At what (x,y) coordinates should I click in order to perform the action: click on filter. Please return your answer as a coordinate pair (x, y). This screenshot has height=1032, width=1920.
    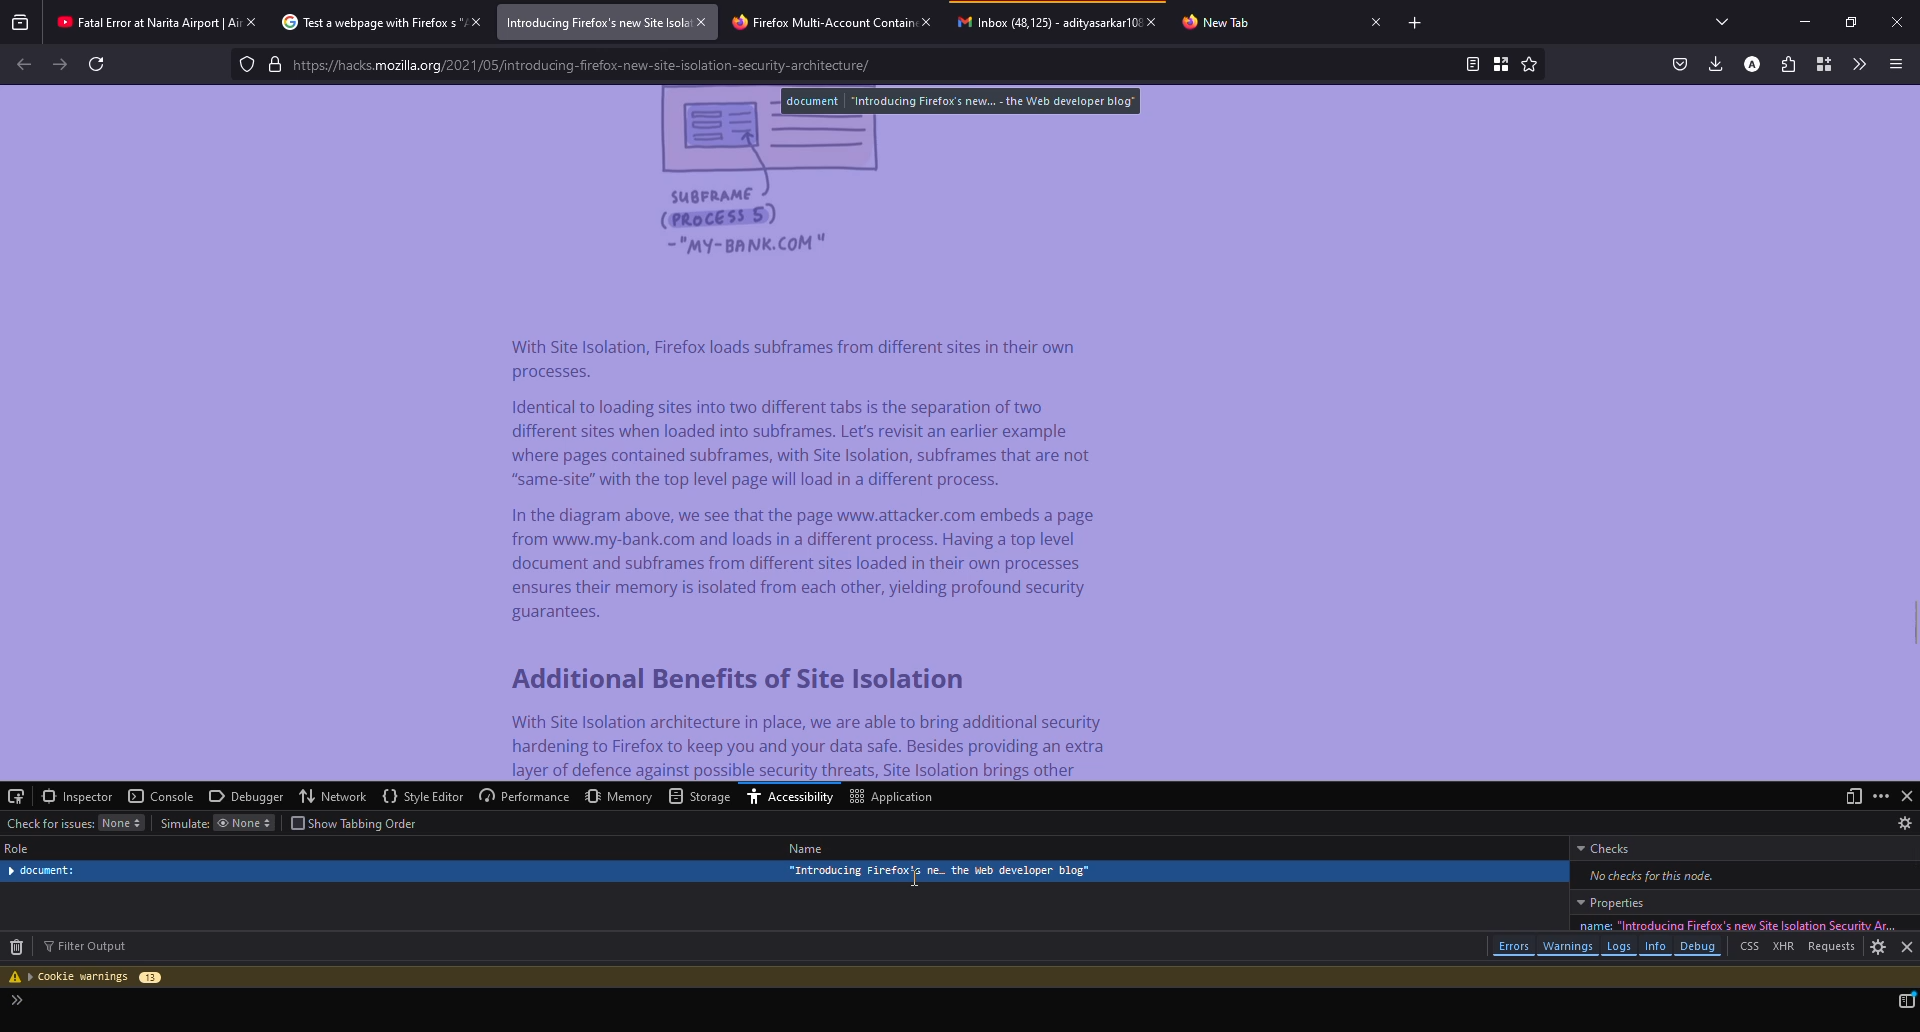
    Looking at the image, I should click on (88, 946).